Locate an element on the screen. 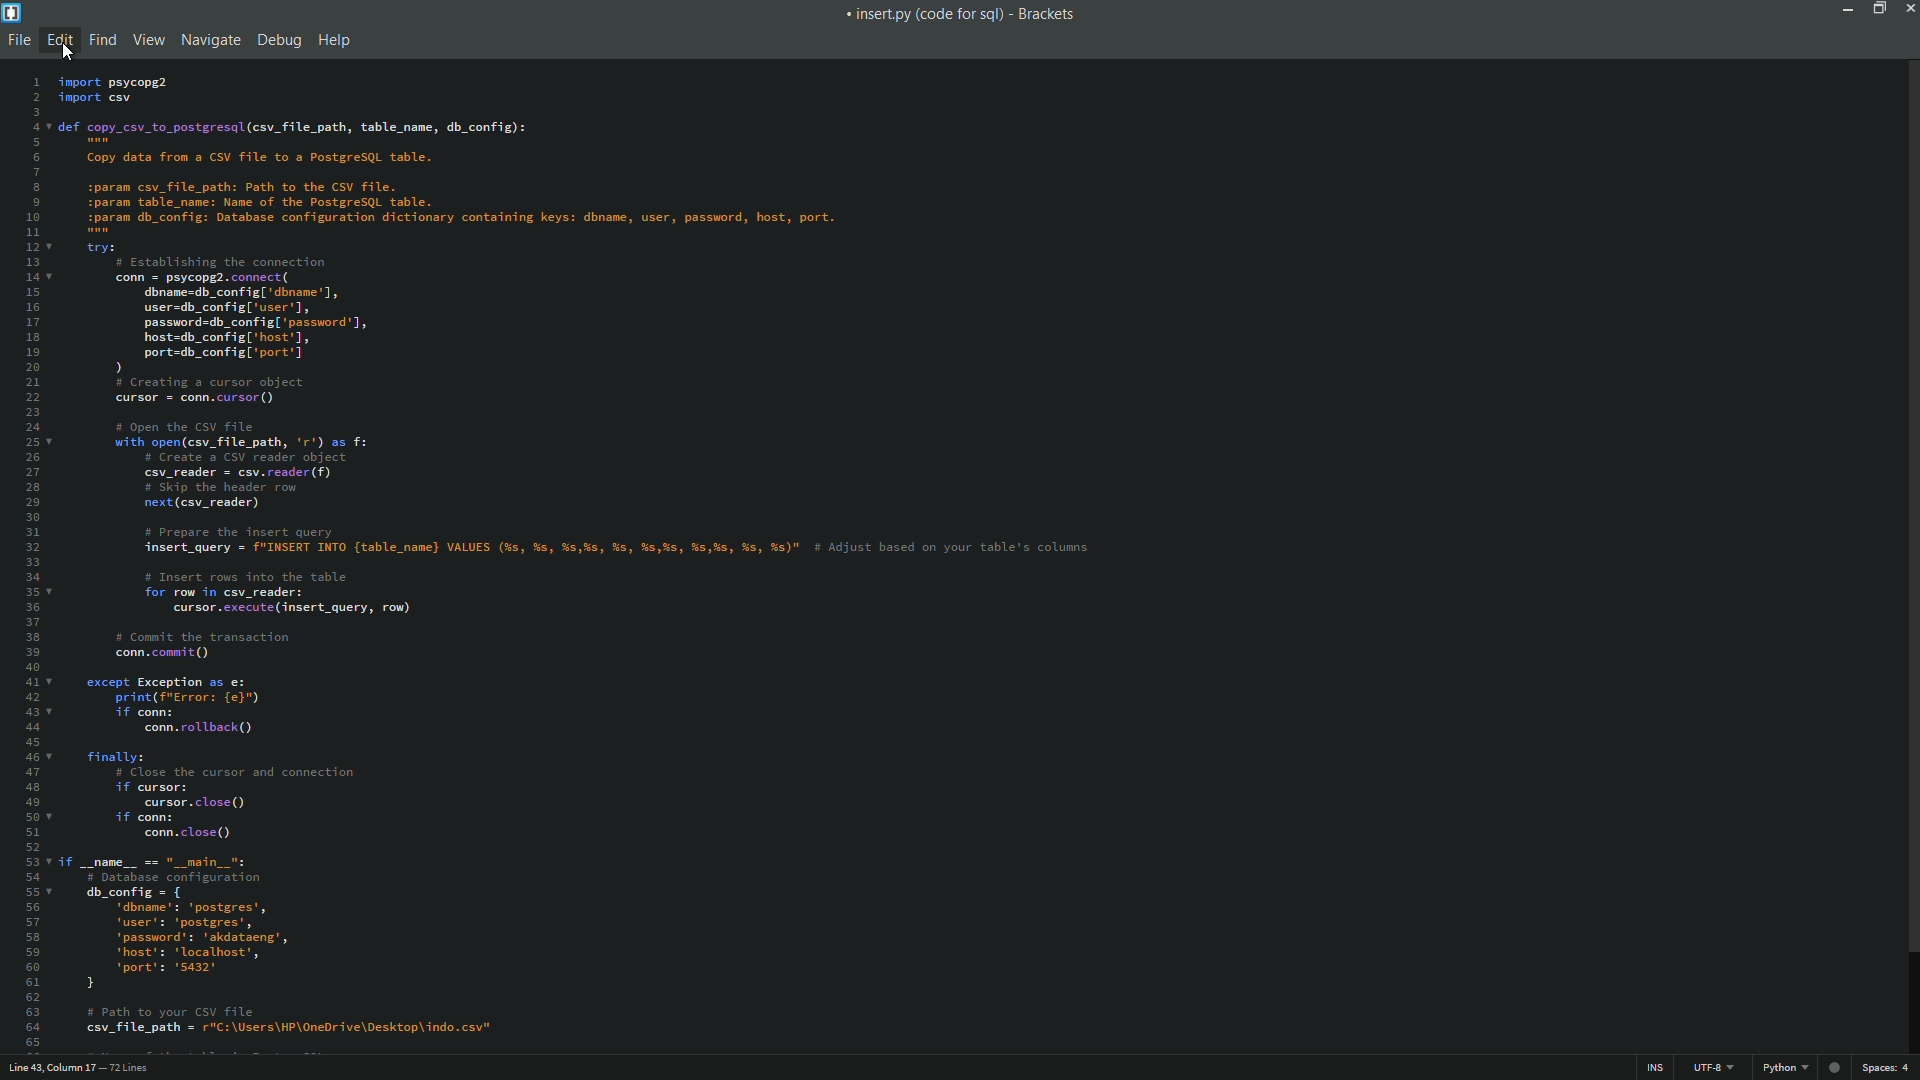  app icon is located at coordinates (13, 13).